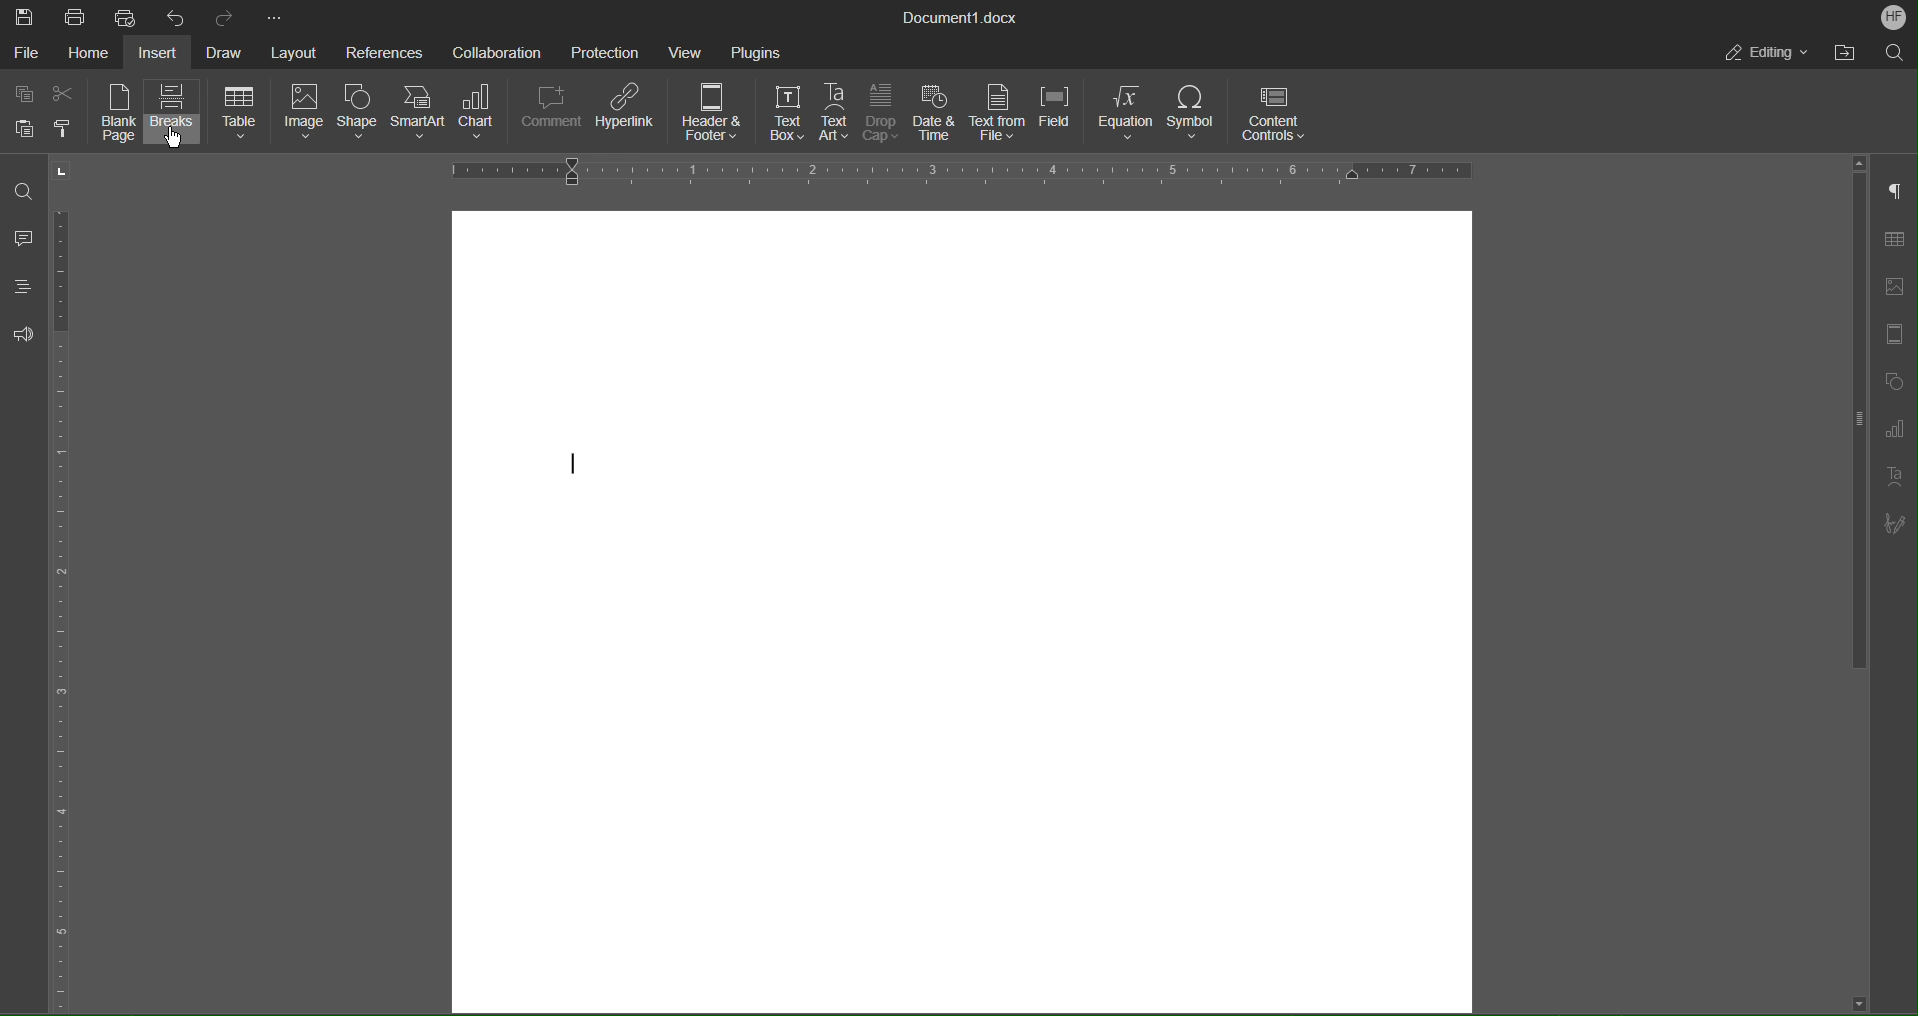 The image size is (1918, 1016). Describe the element at coordinates (26, 130) in the screenshot. I see `Paste` at that location.